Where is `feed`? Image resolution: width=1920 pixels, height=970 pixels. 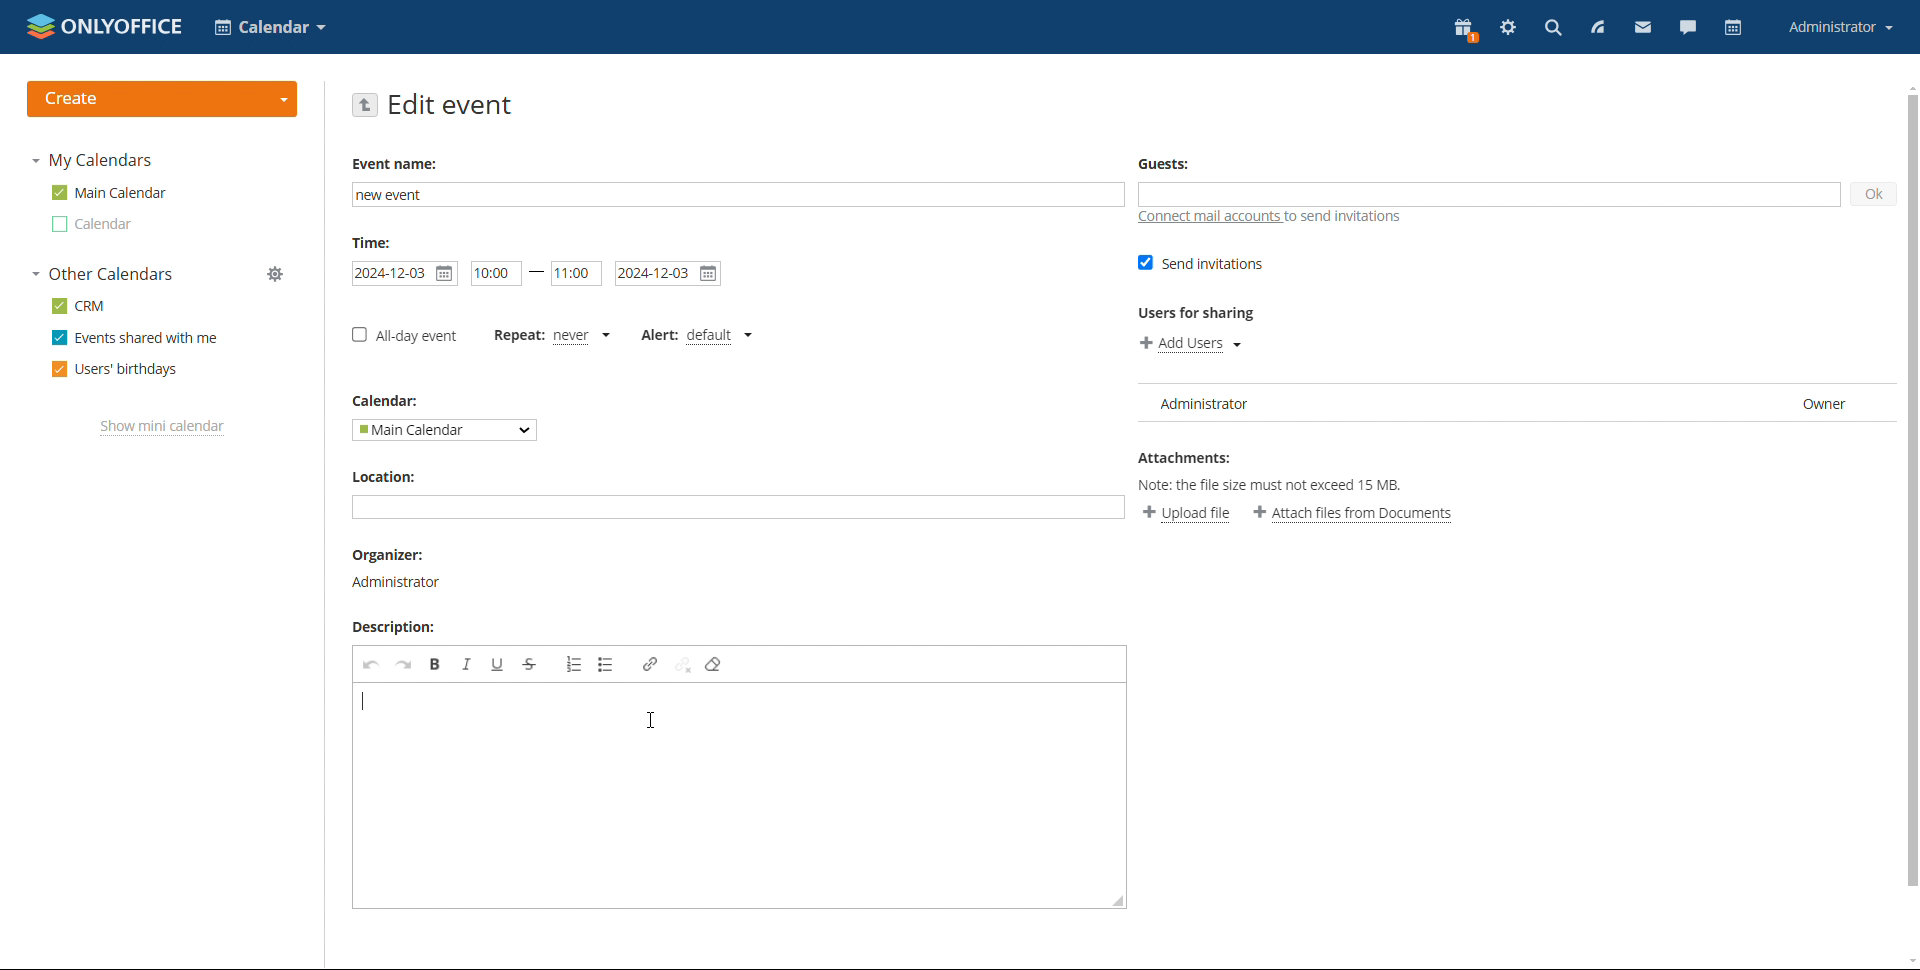
feed is located at coordinates (1597, 28).